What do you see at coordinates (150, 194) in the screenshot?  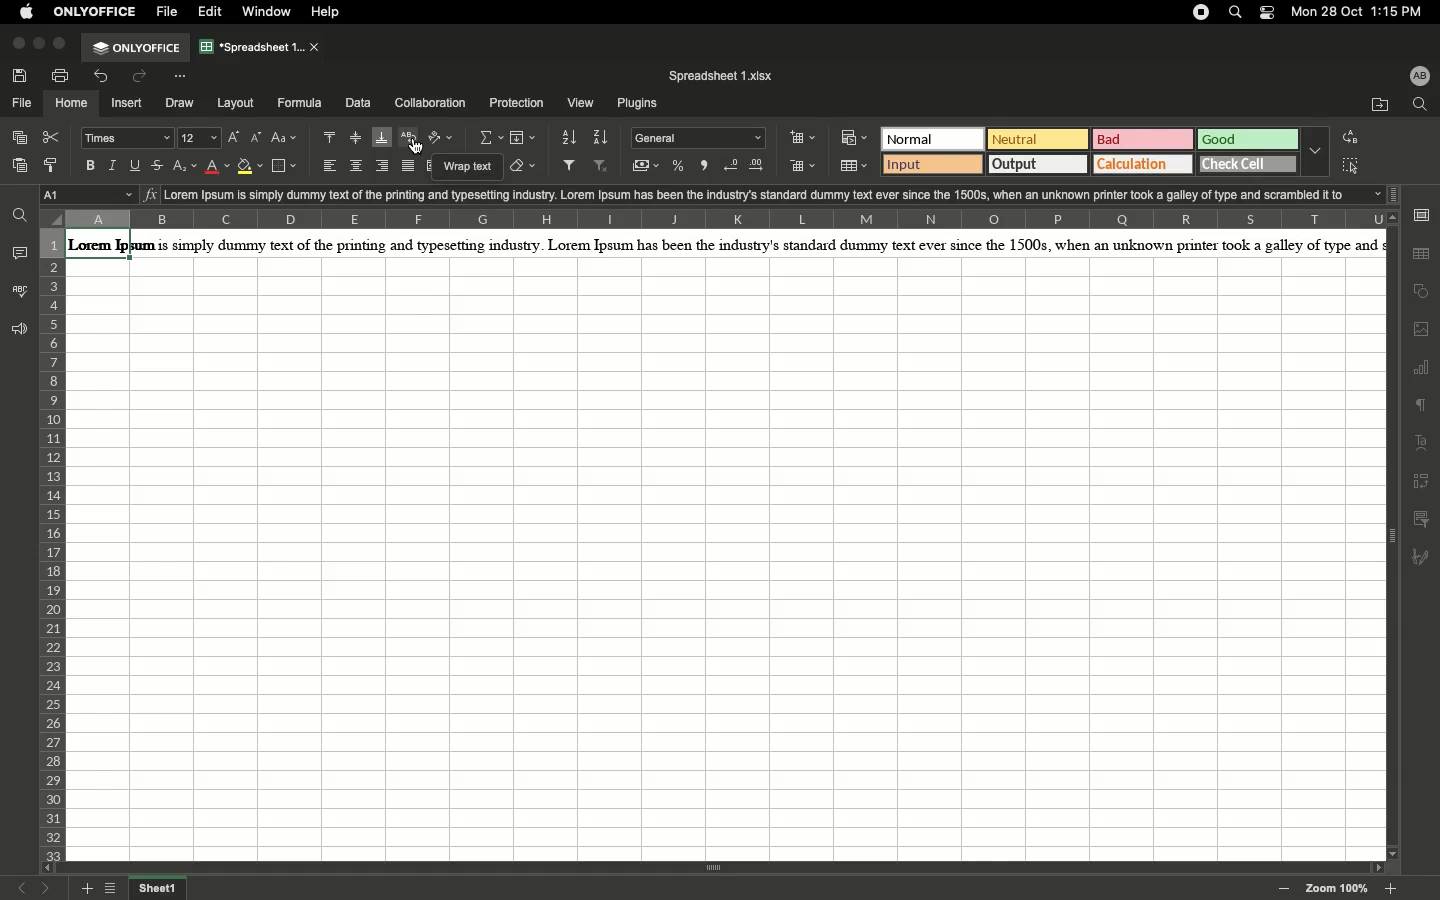 I see `Insert function` at bounding box center [150, 194].